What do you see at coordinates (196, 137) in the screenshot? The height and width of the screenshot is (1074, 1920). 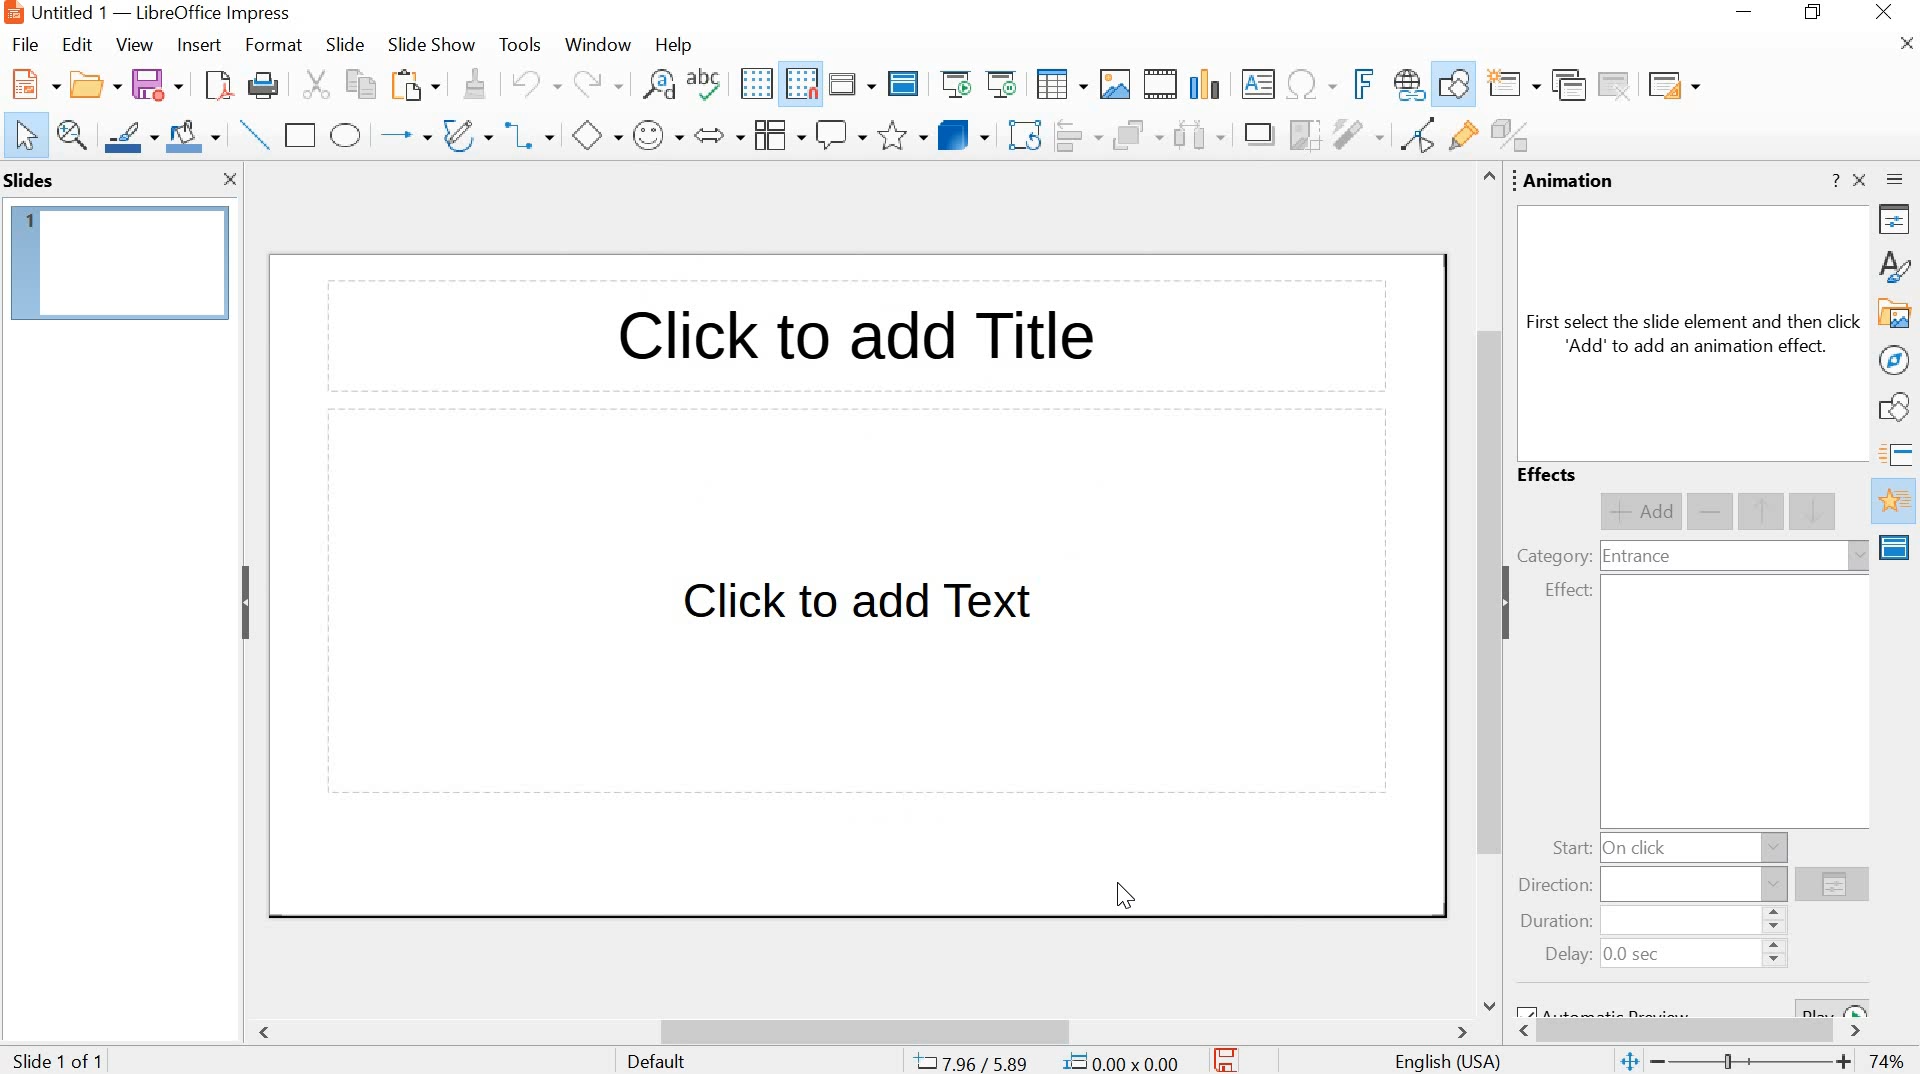 I see `fill color` at bounding box center [196, 137].